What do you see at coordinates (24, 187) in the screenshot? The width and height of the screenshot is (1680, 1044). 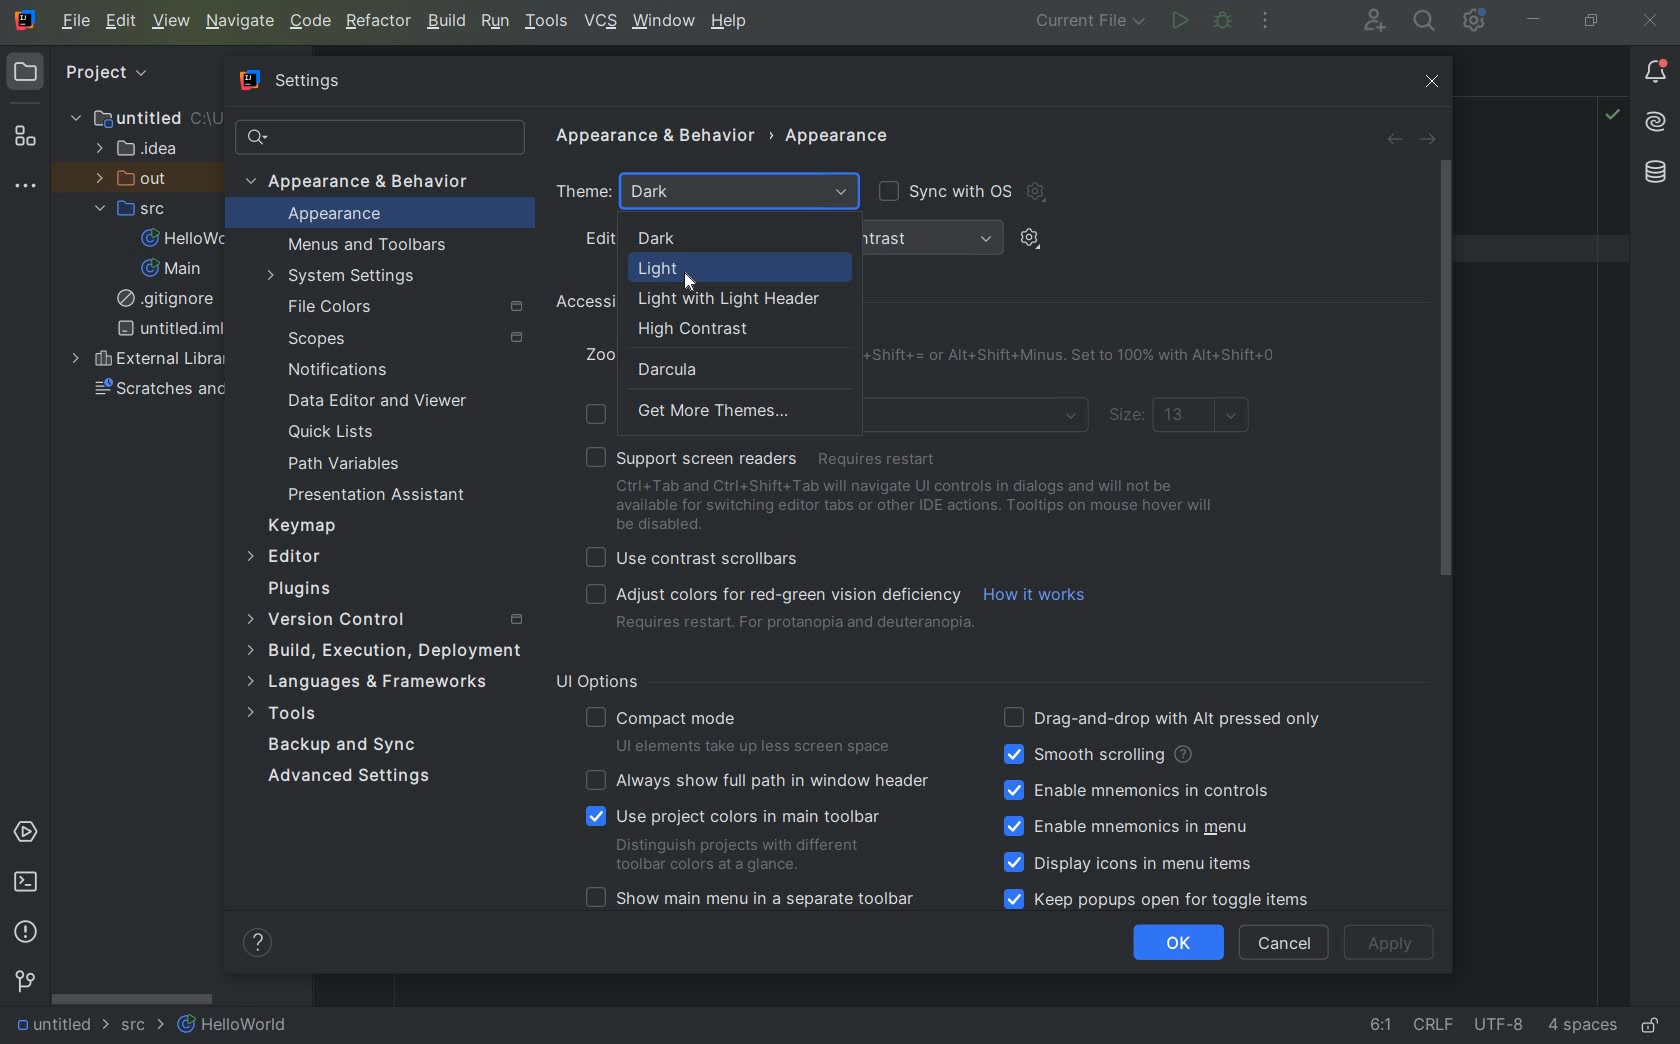 I see `MORE TOOL WINDOWS` at bounding box center [24, 187].